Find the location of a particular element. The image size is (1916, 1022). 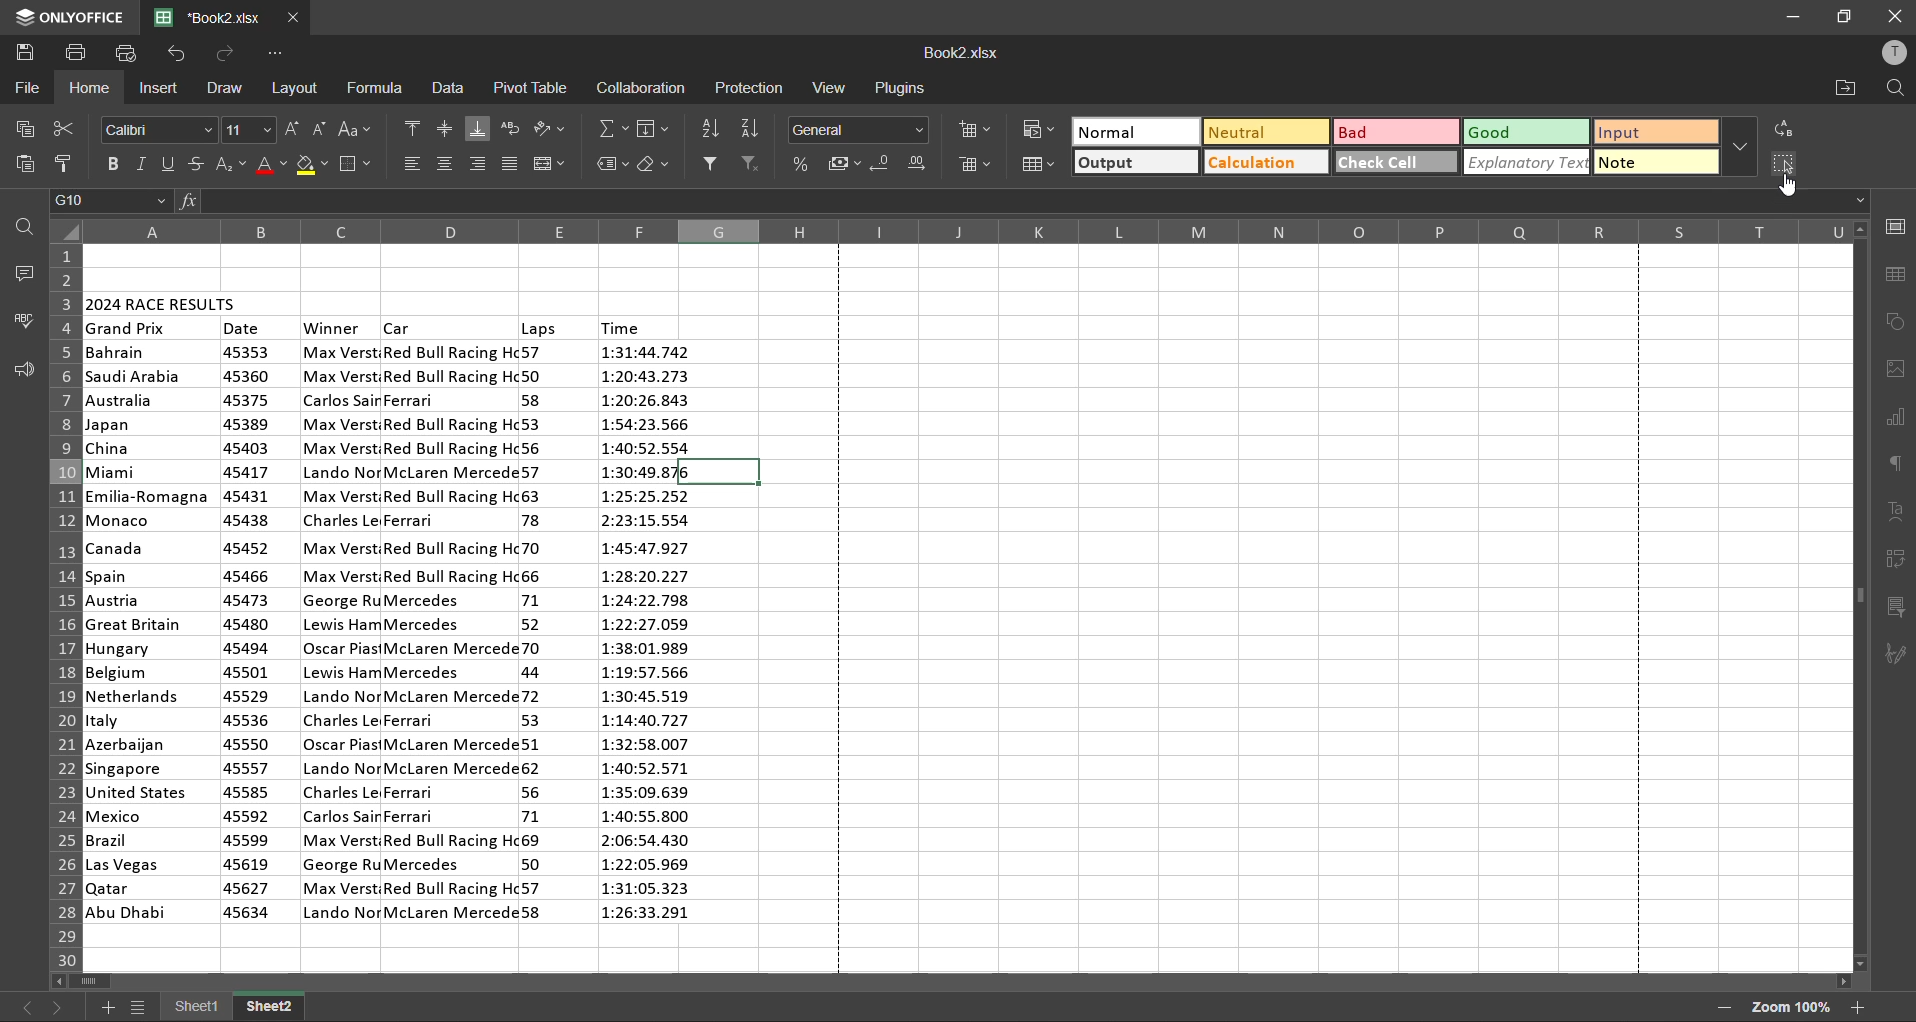

copy style is located at coordinates (65, 161).